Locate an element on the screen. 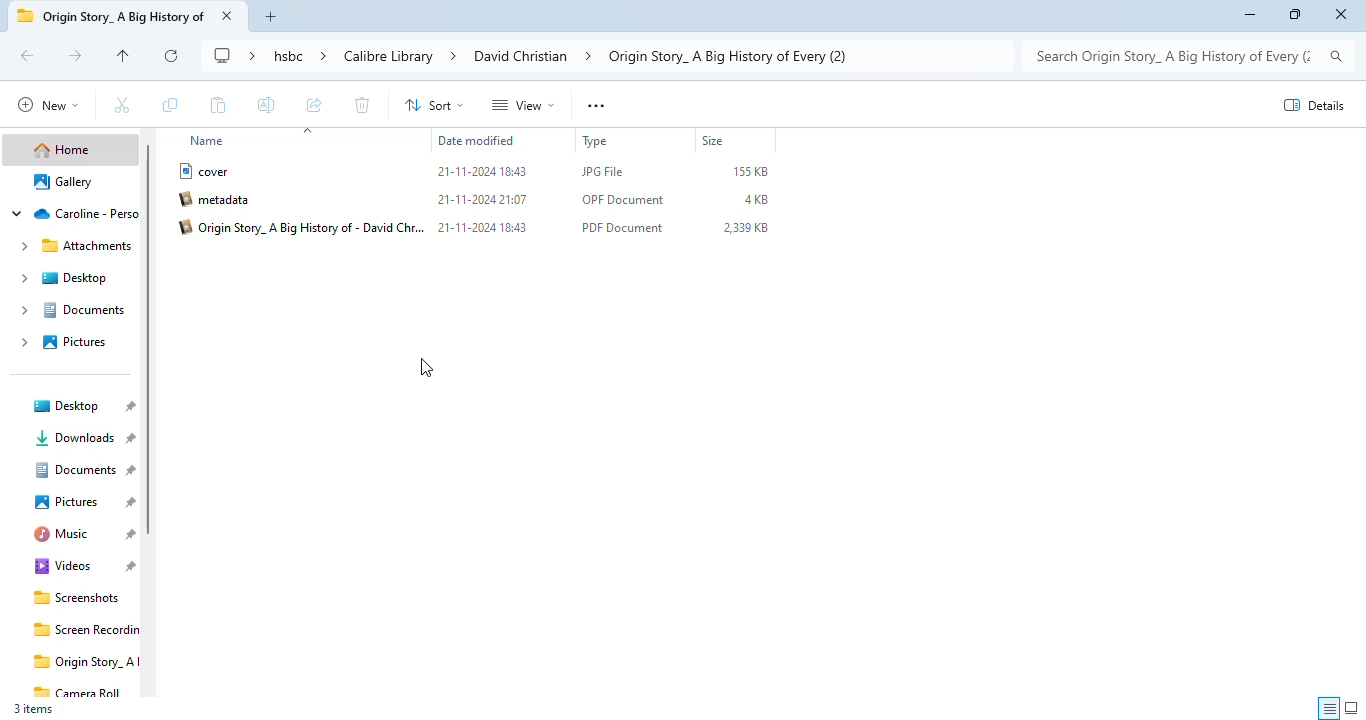  date modified is located at coordinates (478, 140).